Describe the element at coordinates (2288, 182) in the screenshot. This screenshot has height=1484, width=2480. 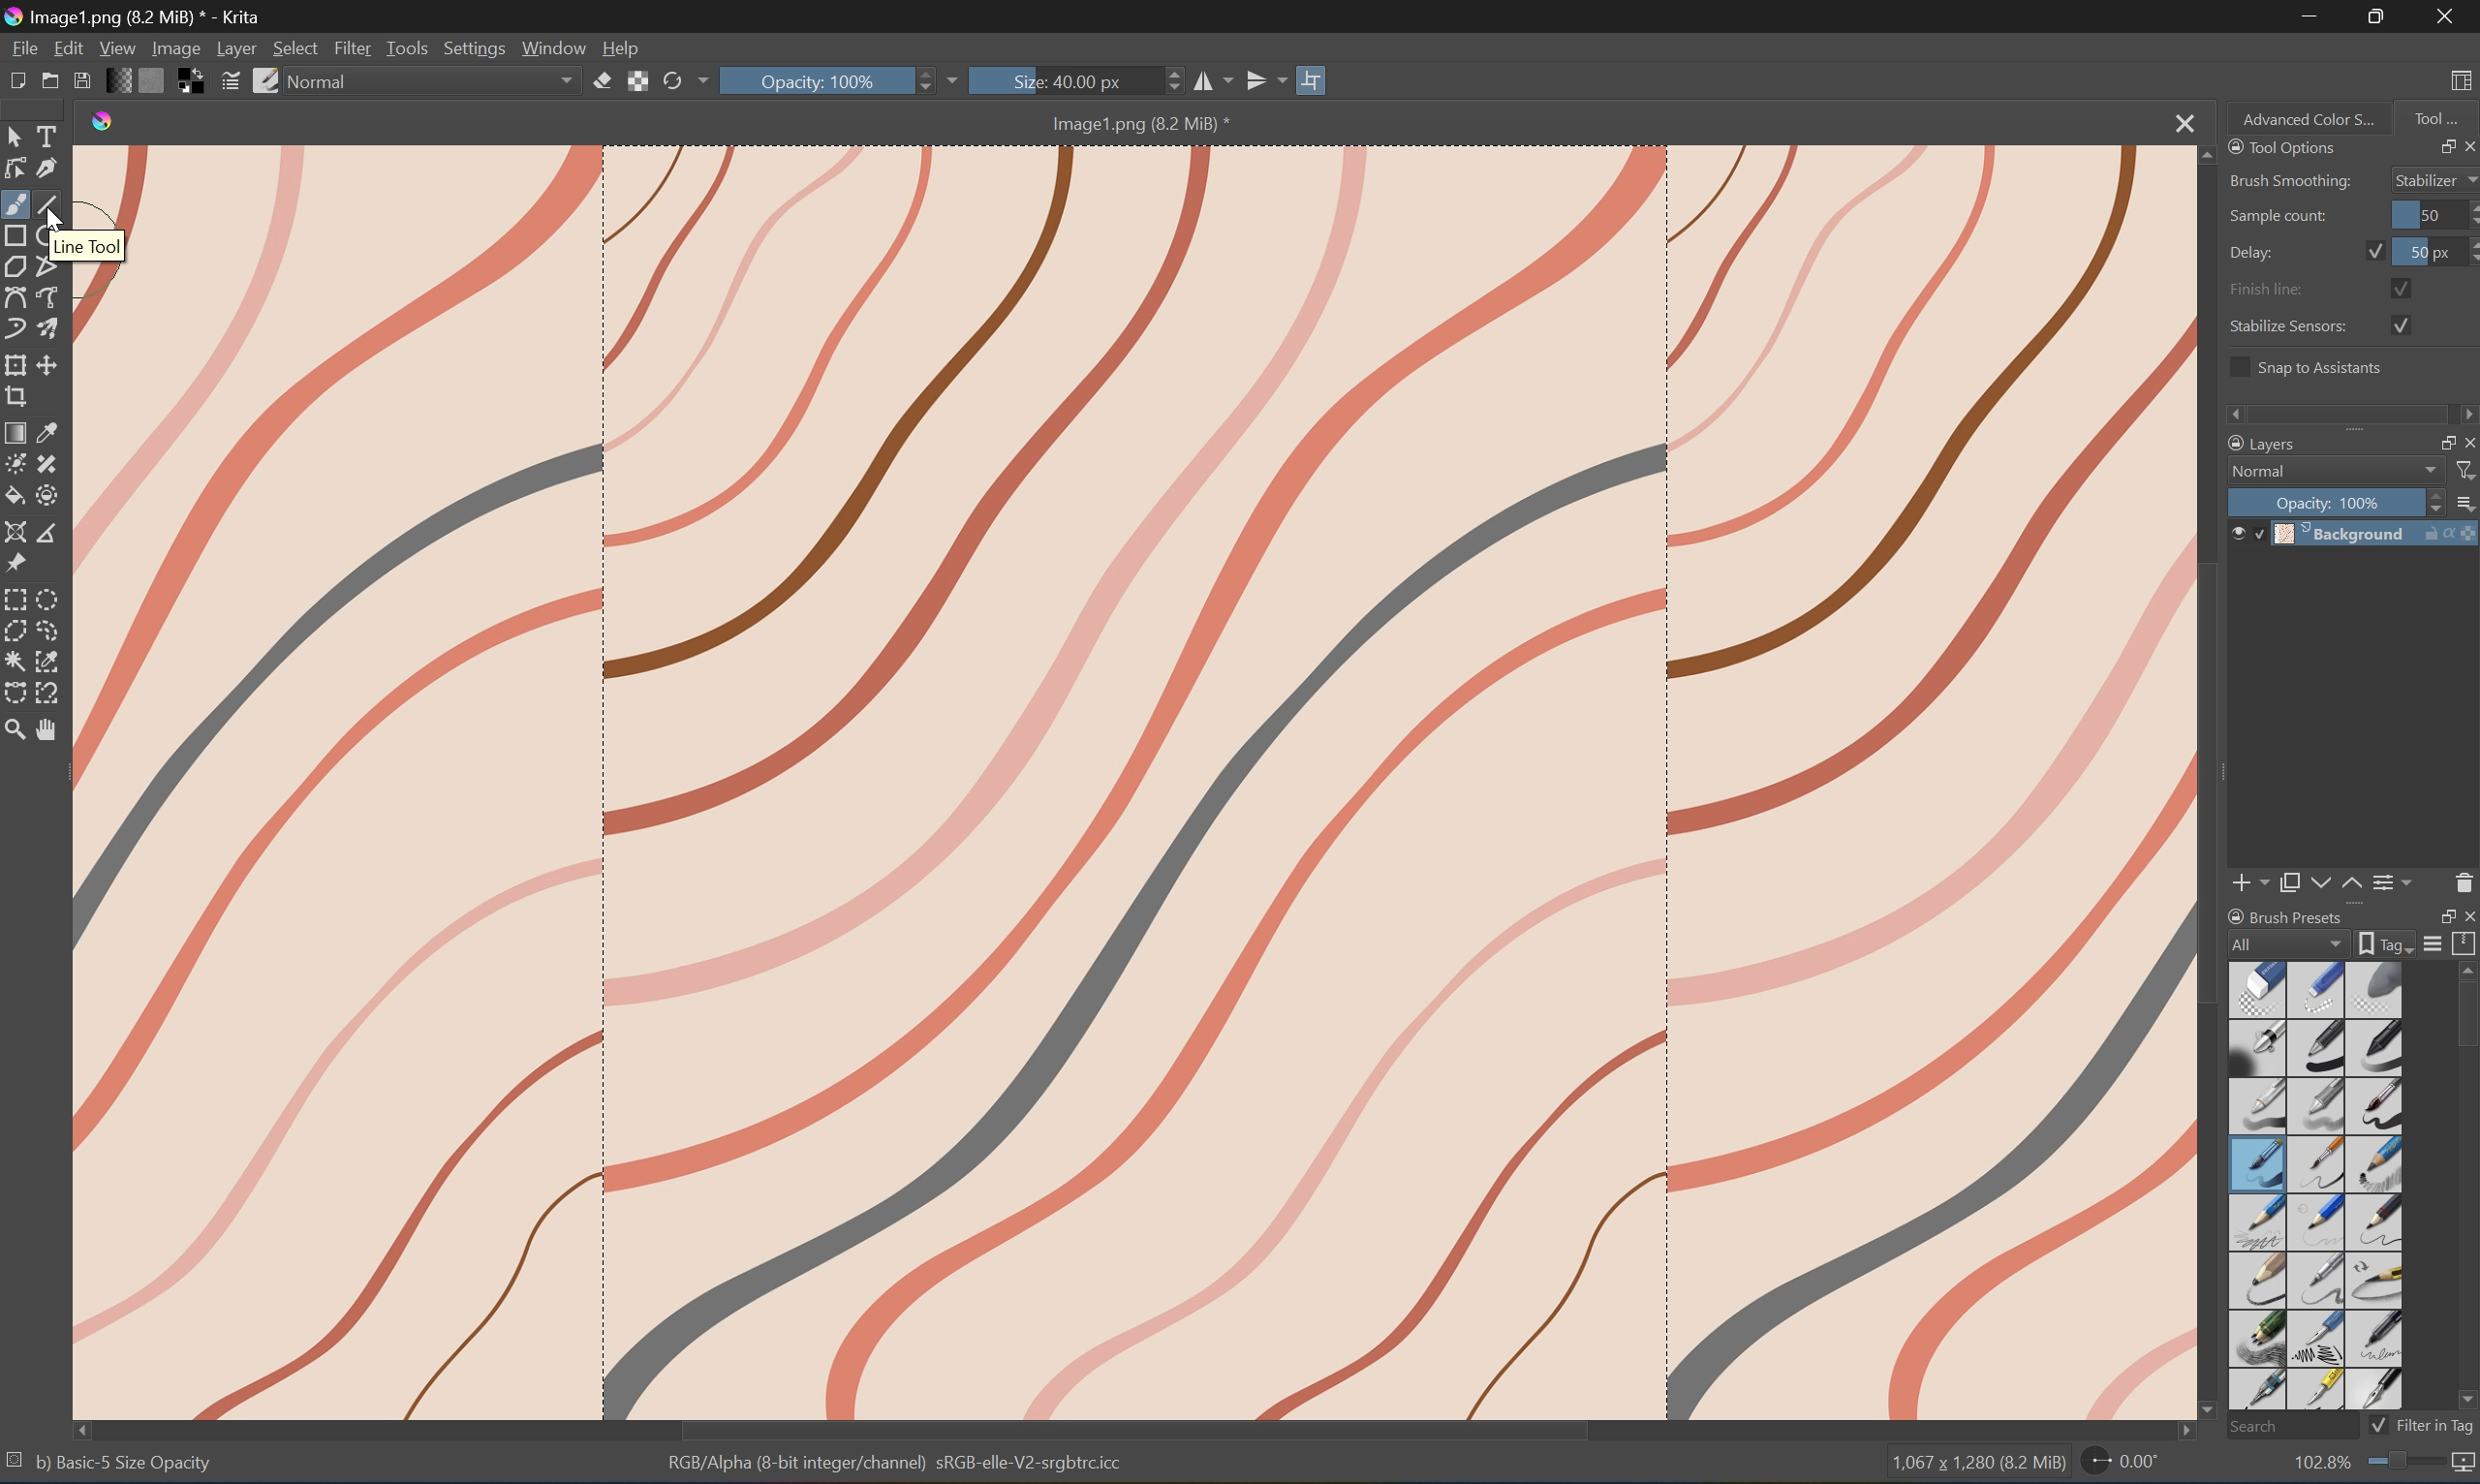
I see `Brush Smoothing:` at that location.